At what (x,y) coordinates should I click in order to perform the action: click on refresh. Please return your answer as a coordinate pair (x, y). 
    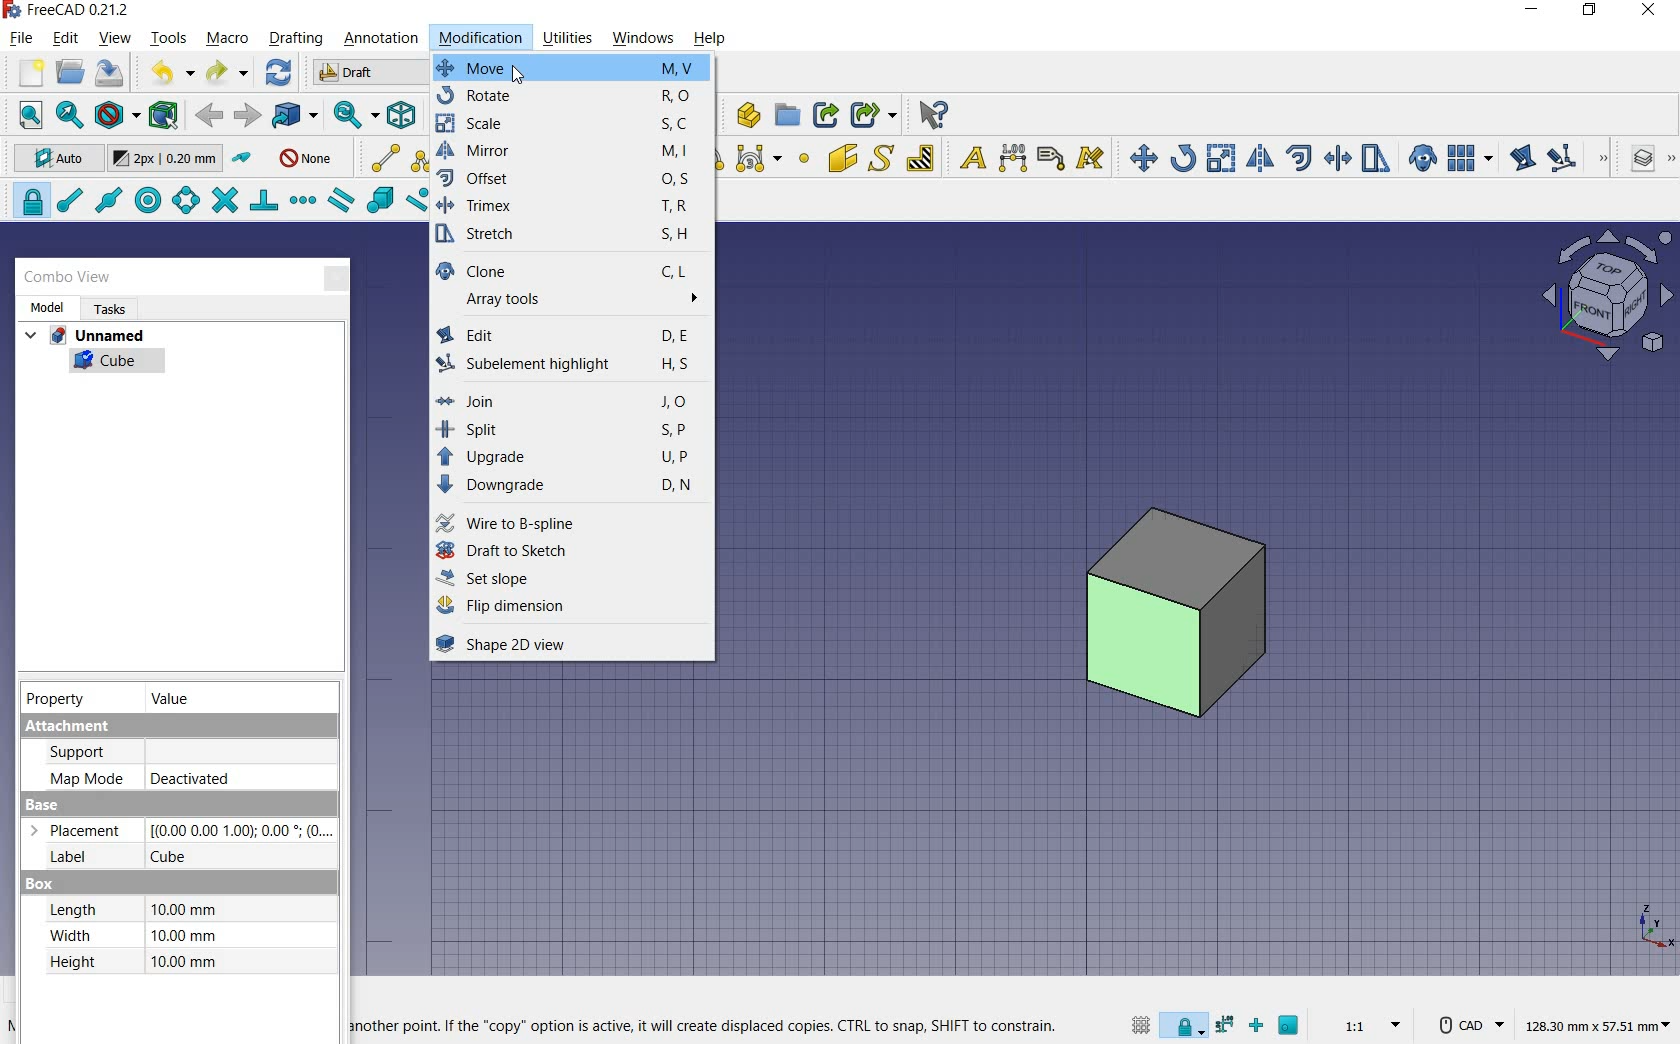
    Looking at the image, I should click on (279, 73).